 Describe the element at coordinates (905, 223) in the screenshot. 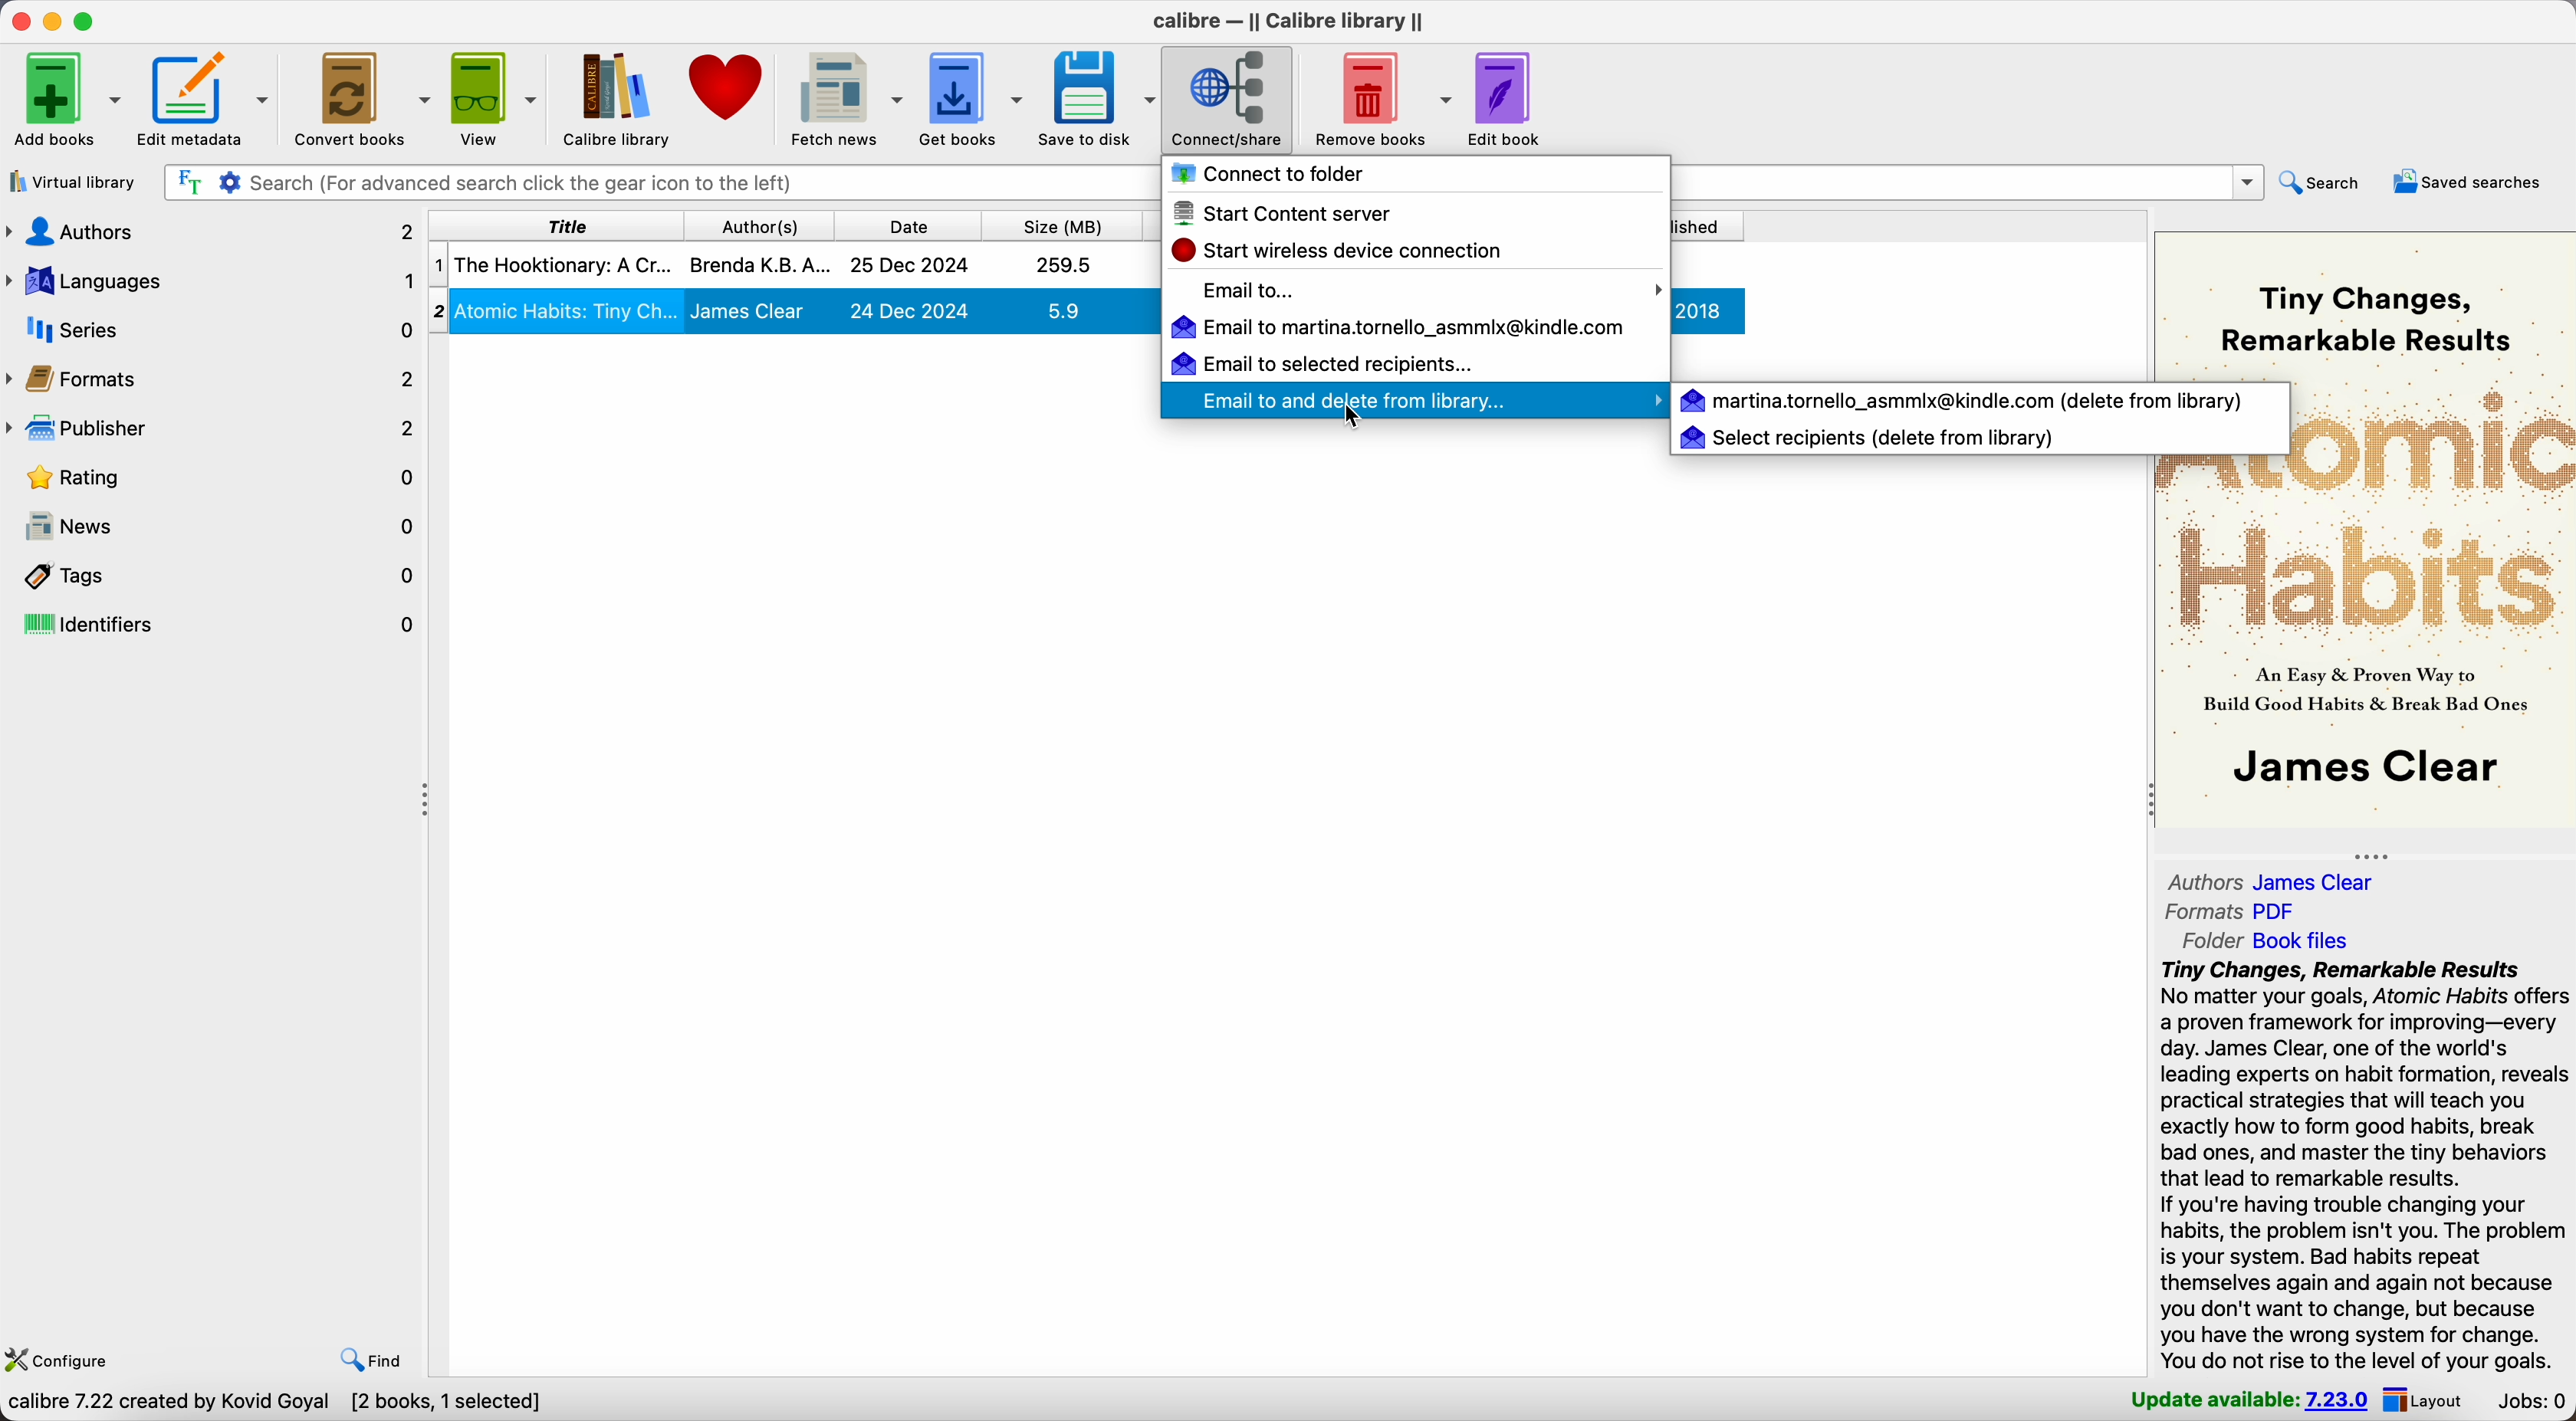

I see `date` at that location.